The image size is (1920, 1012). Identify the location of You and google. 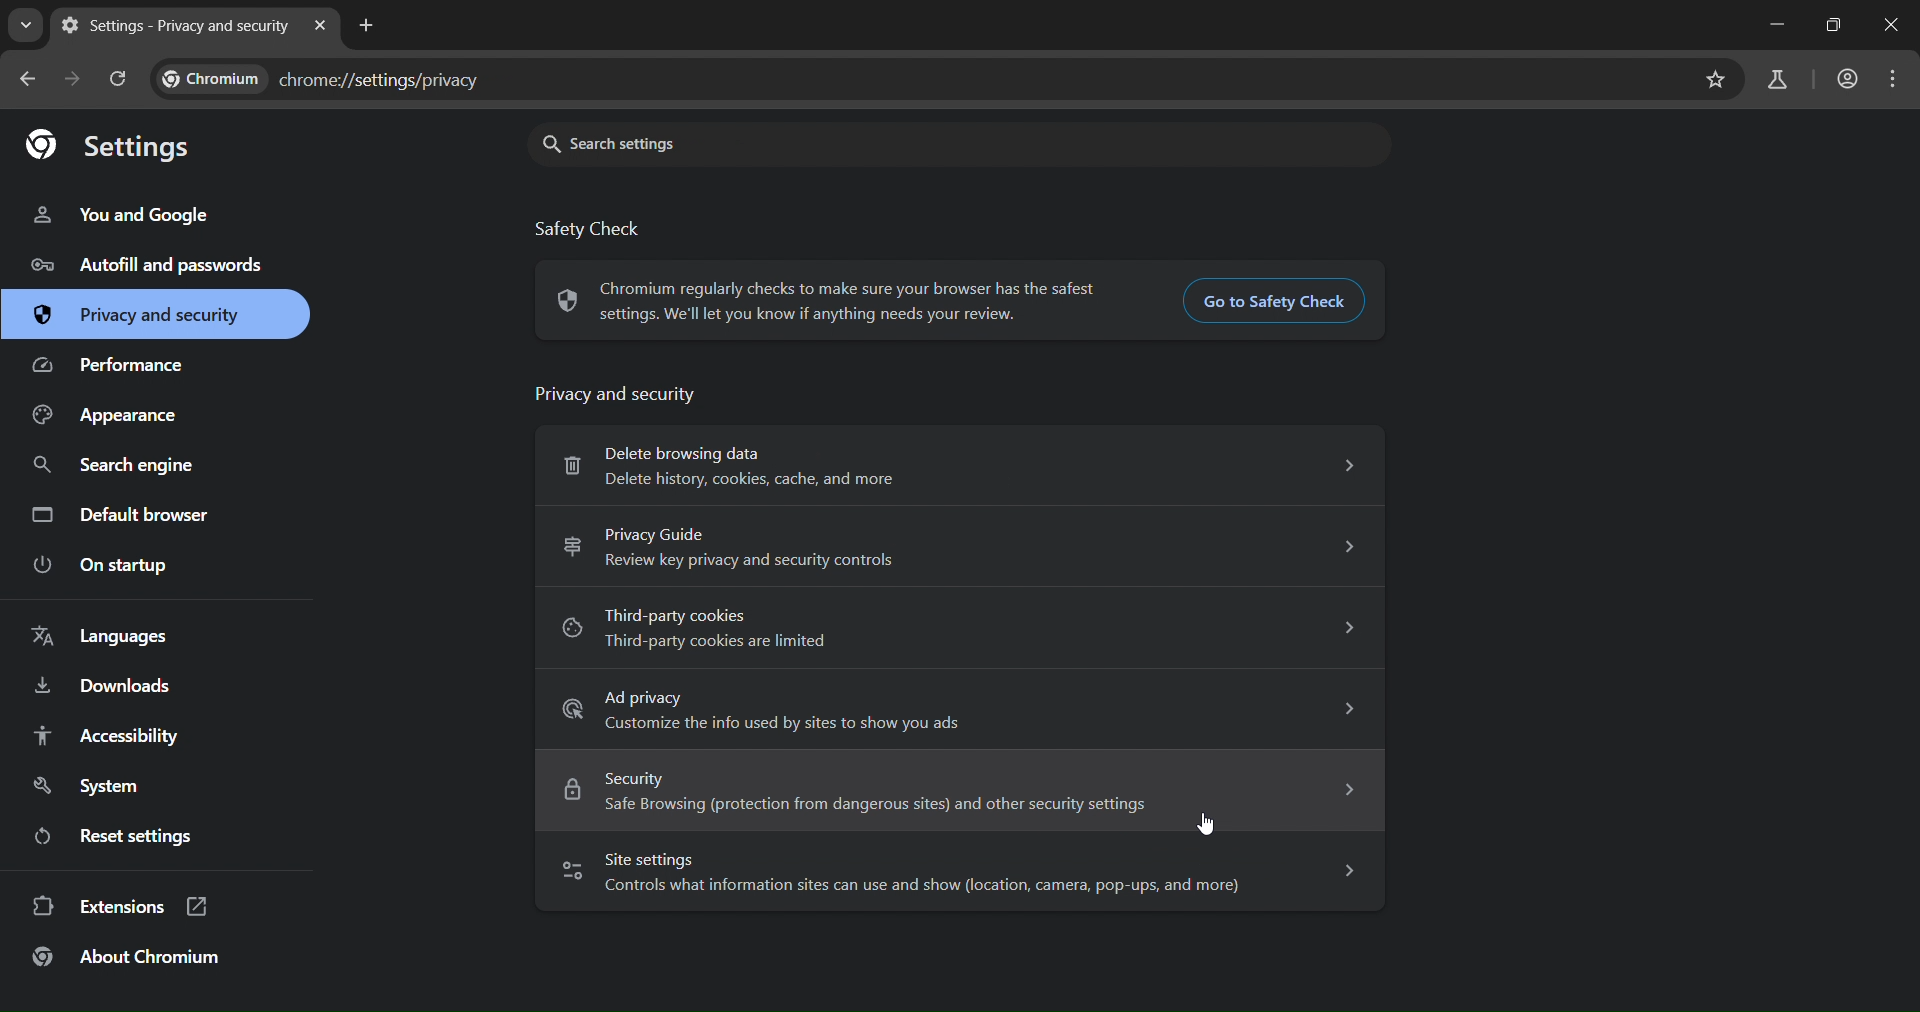
(118, 218).